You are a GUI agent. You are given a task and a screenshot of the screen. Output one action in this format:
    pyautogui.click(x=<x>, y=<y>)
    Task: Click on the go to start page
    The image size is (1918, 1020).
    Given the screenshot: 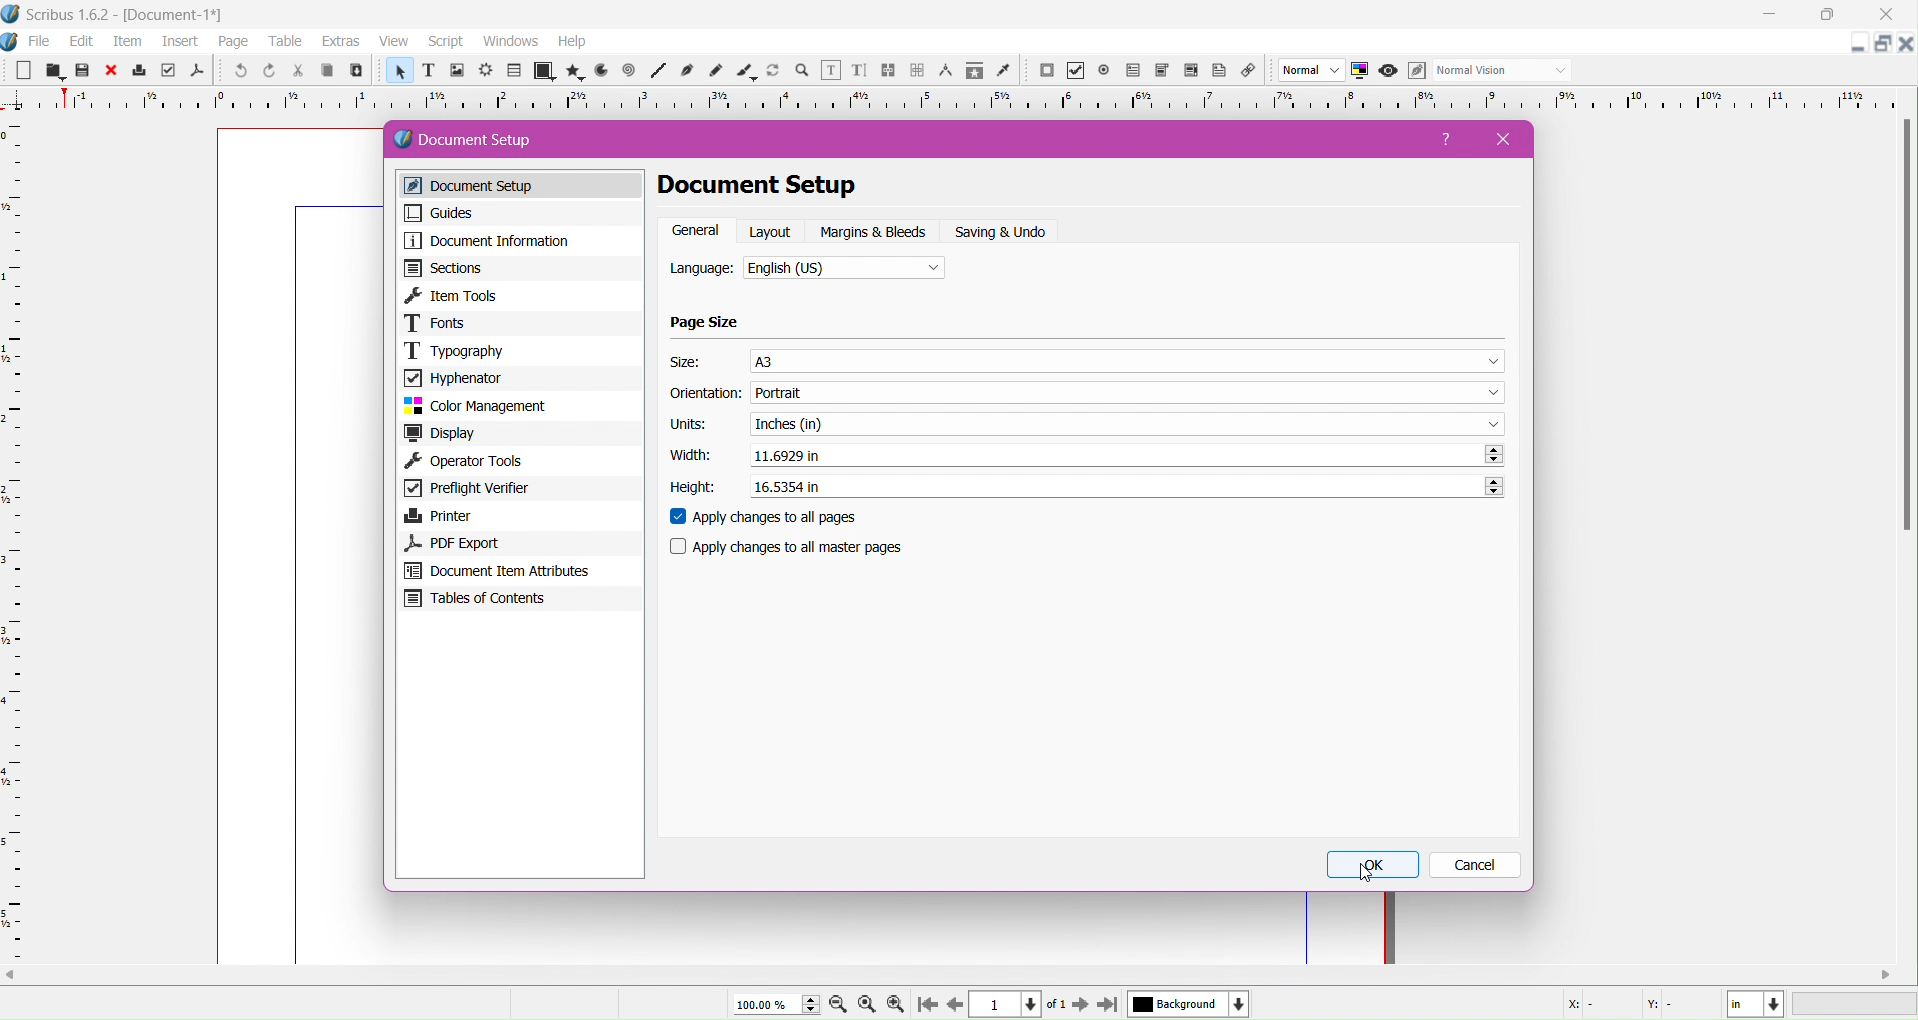 What is the action you would take?
    pyautogui.click(x=925, y=1006)
    